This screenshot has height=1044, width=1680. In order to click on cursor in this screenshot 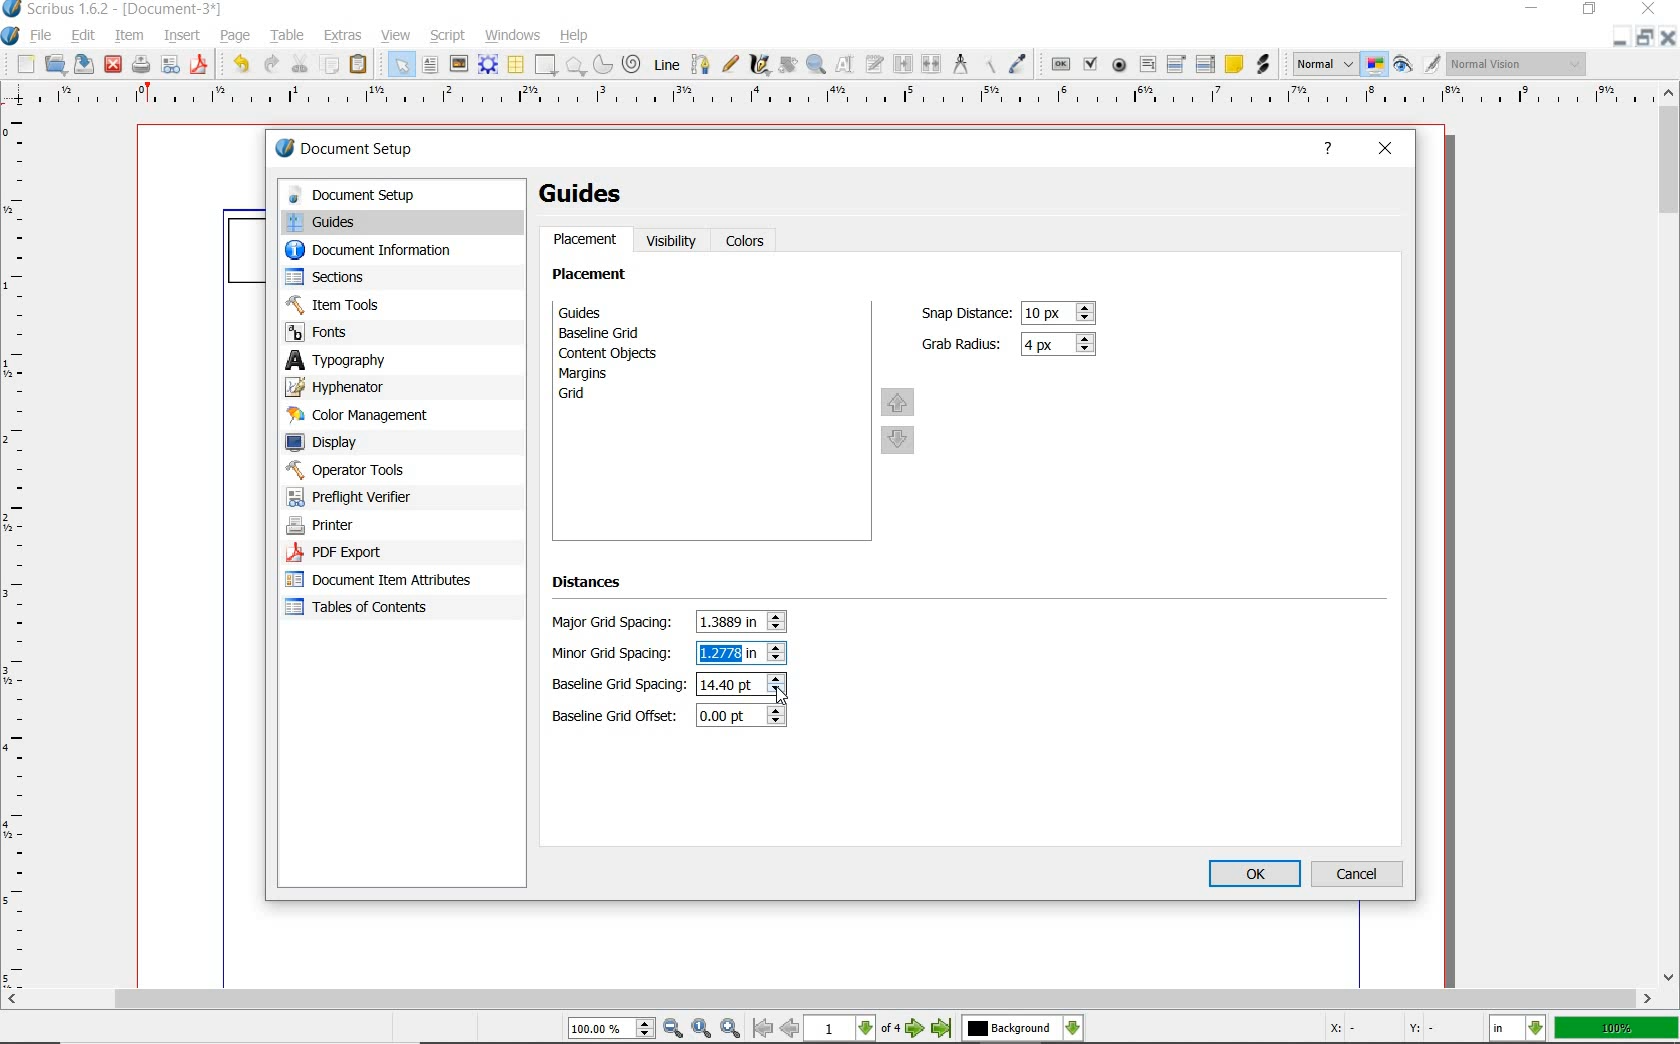, I will do `click(782, 698)`.